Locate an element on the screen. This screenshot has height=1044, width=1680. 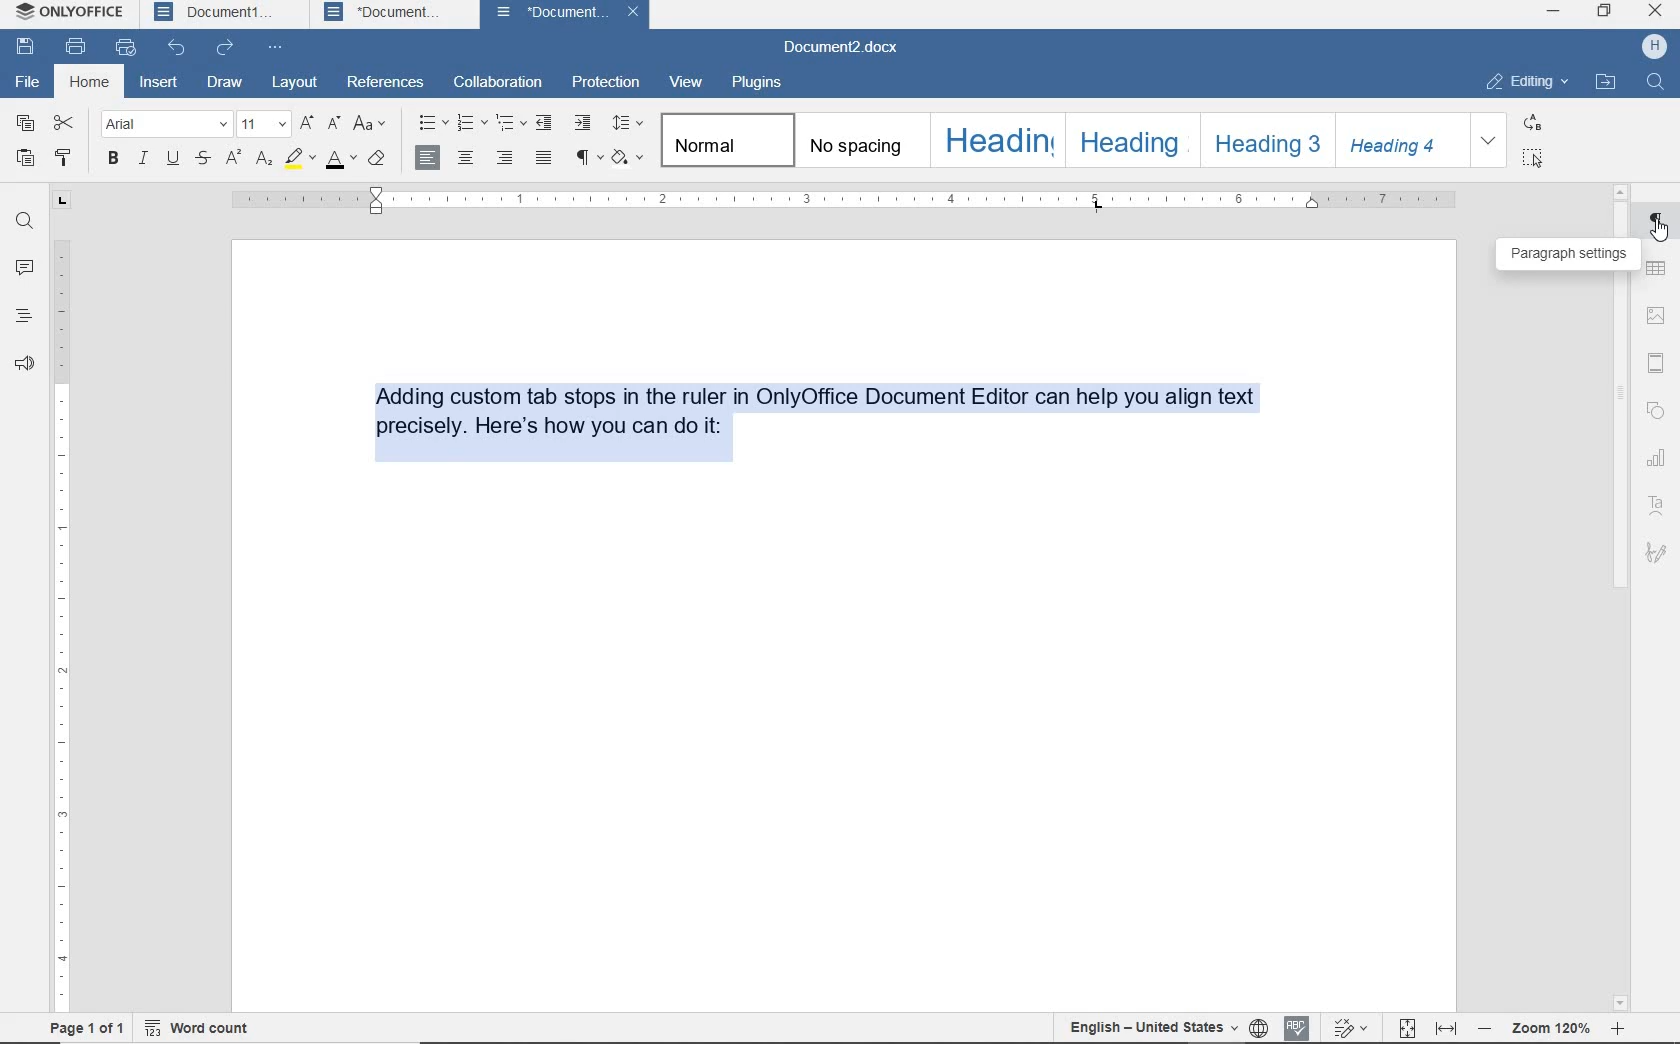
set document language is located at coordinates (1257, 1027).